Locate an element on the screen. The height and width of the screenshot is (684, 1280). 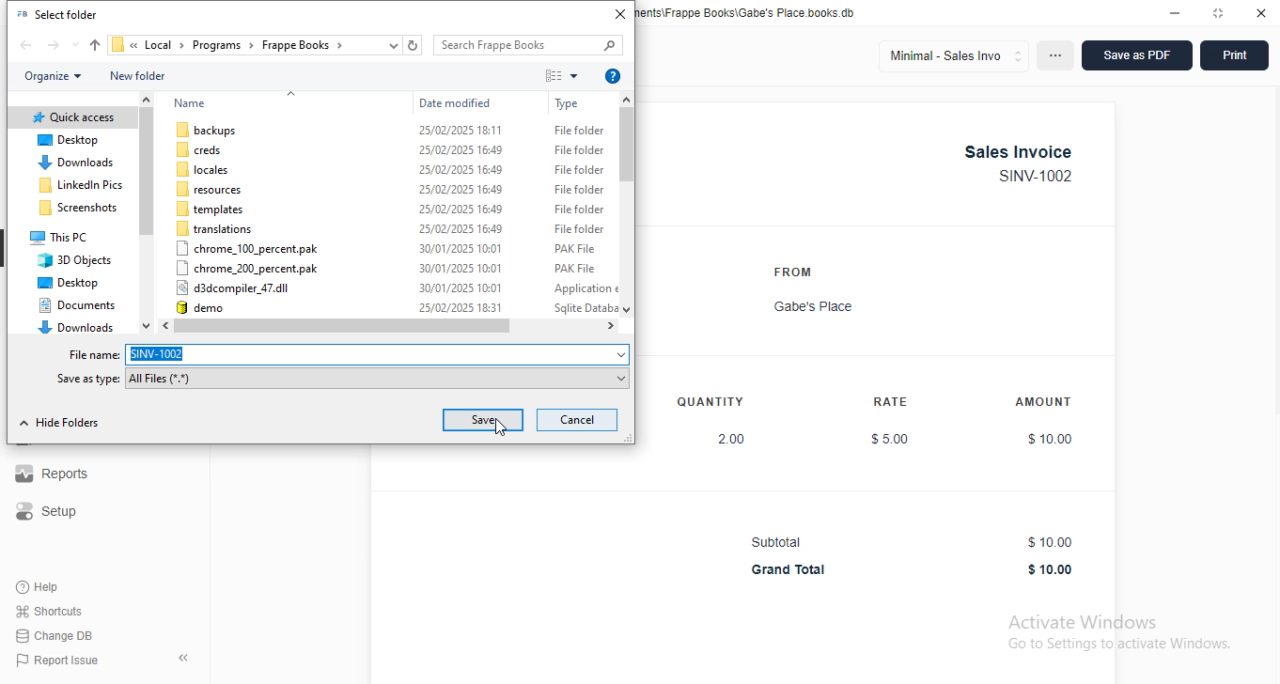
programs is located at coordinates (217, 45).